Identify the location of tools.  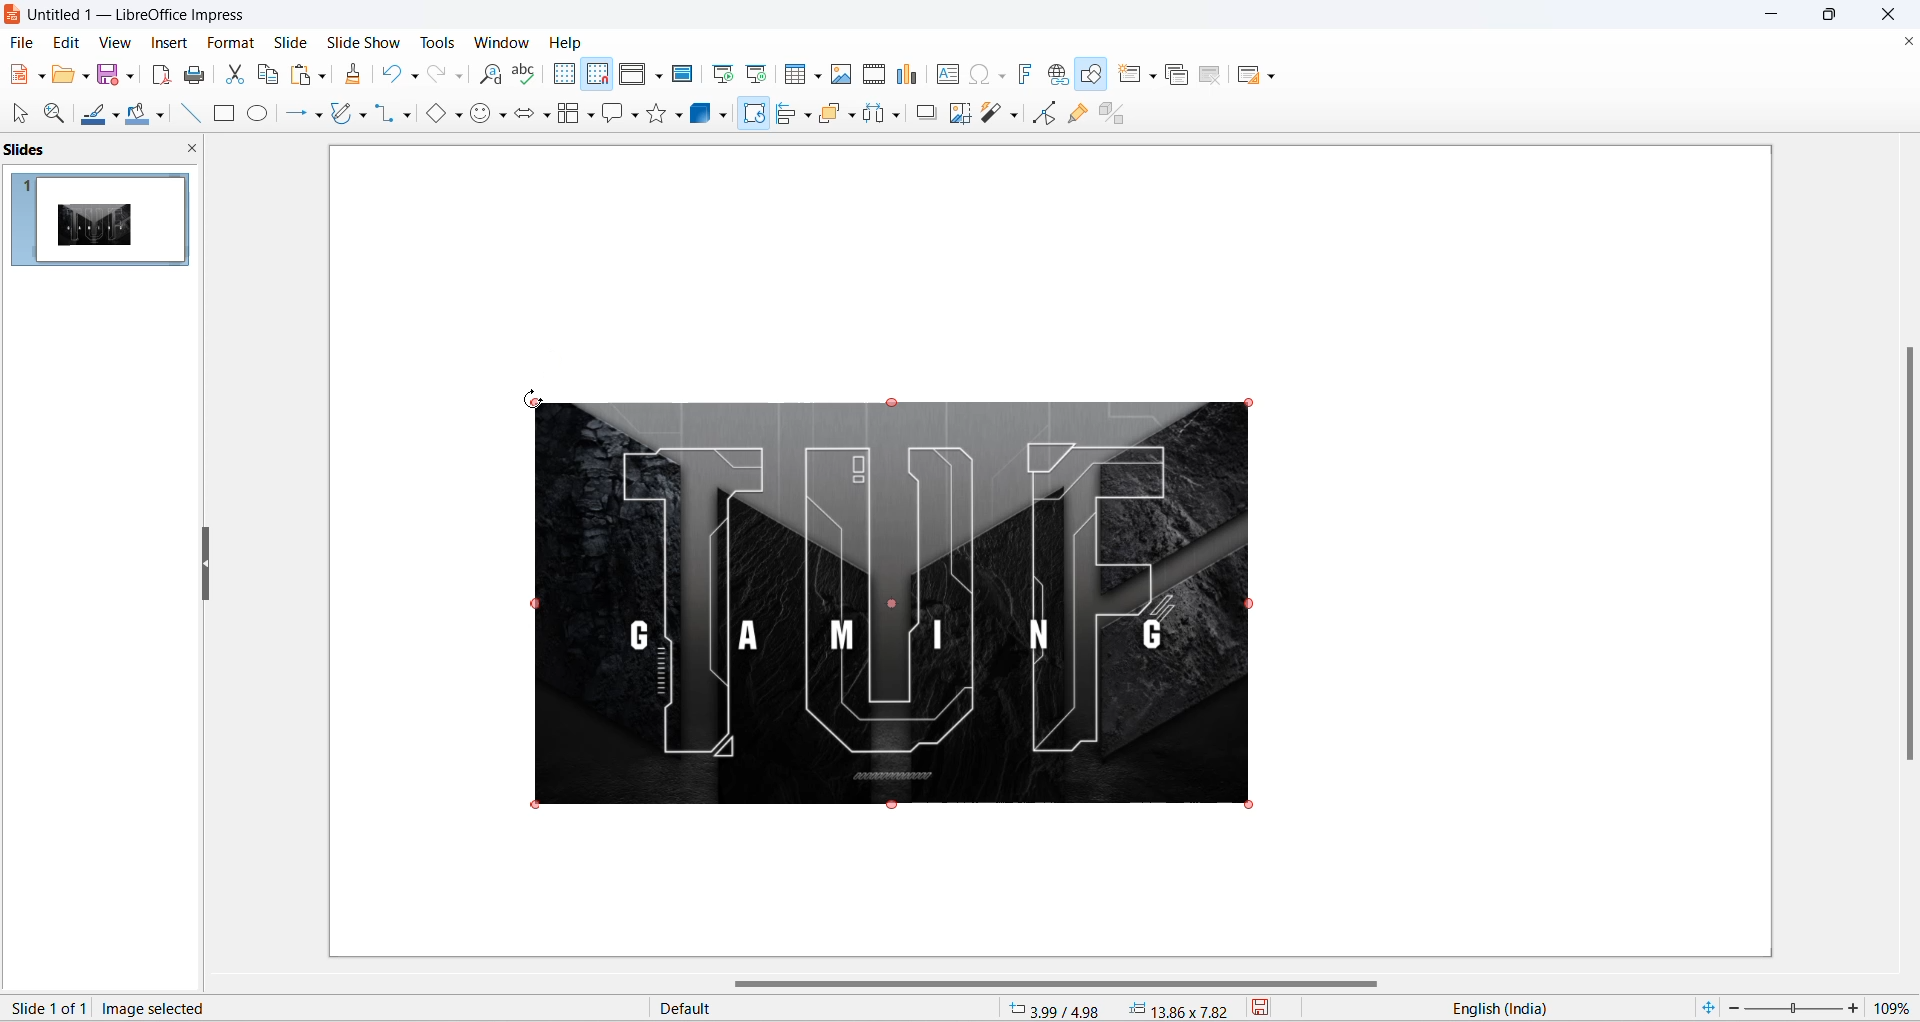
(445, 42).